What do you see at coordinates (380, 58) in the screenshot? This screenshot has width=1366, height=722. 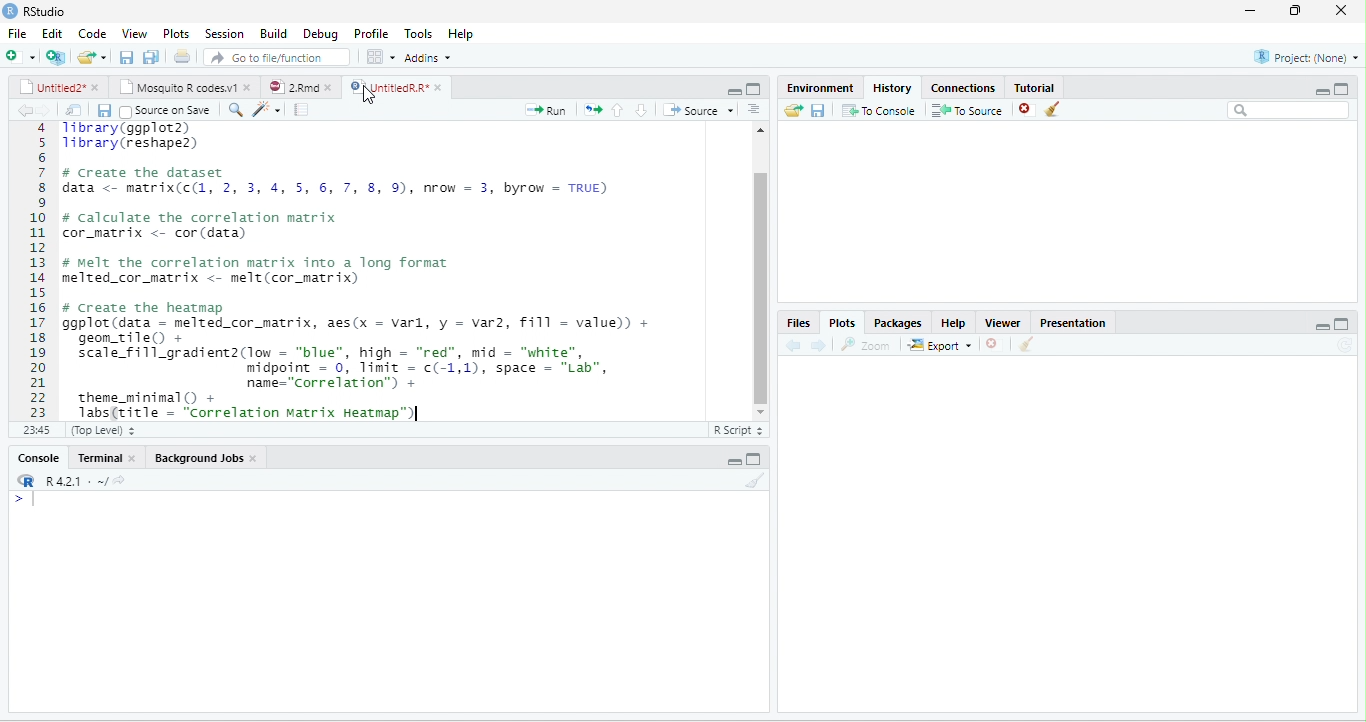 I see `grid` at bounding box center [380, 58].